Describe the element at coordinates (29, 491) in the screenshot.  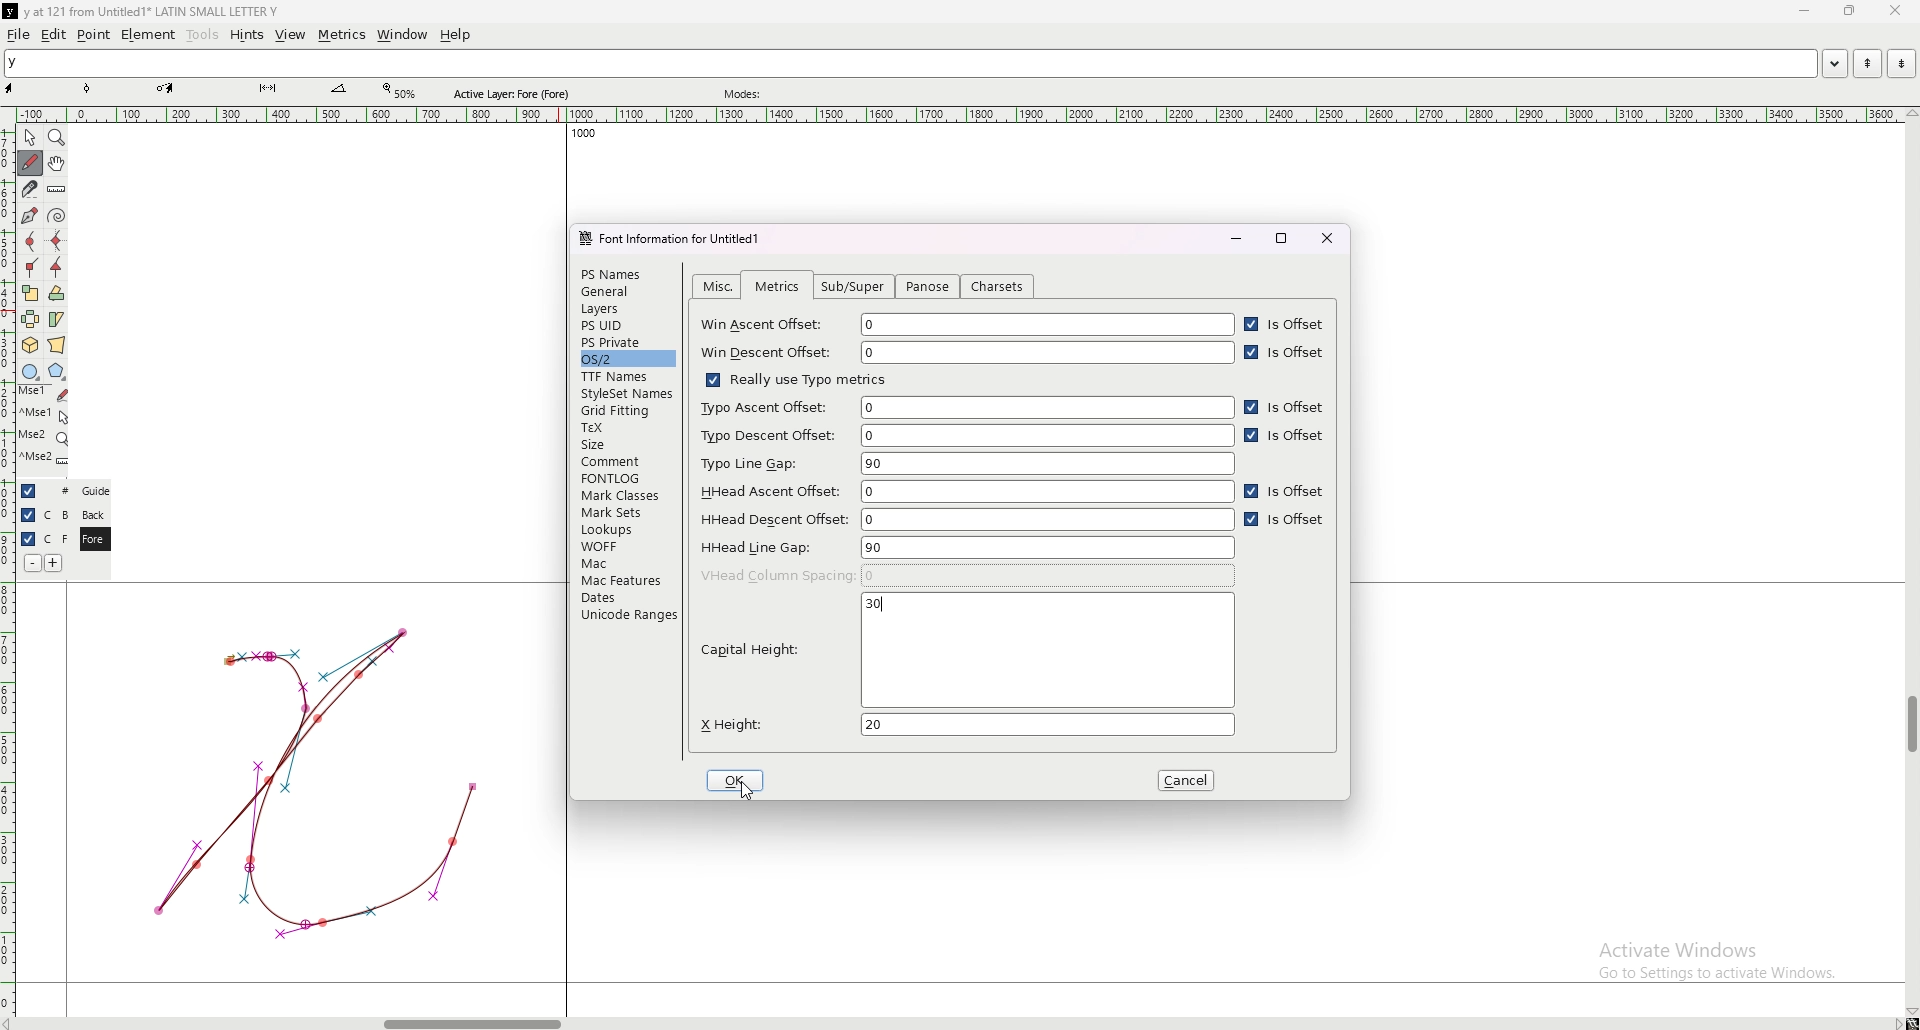
I see `hide layer` at that location.